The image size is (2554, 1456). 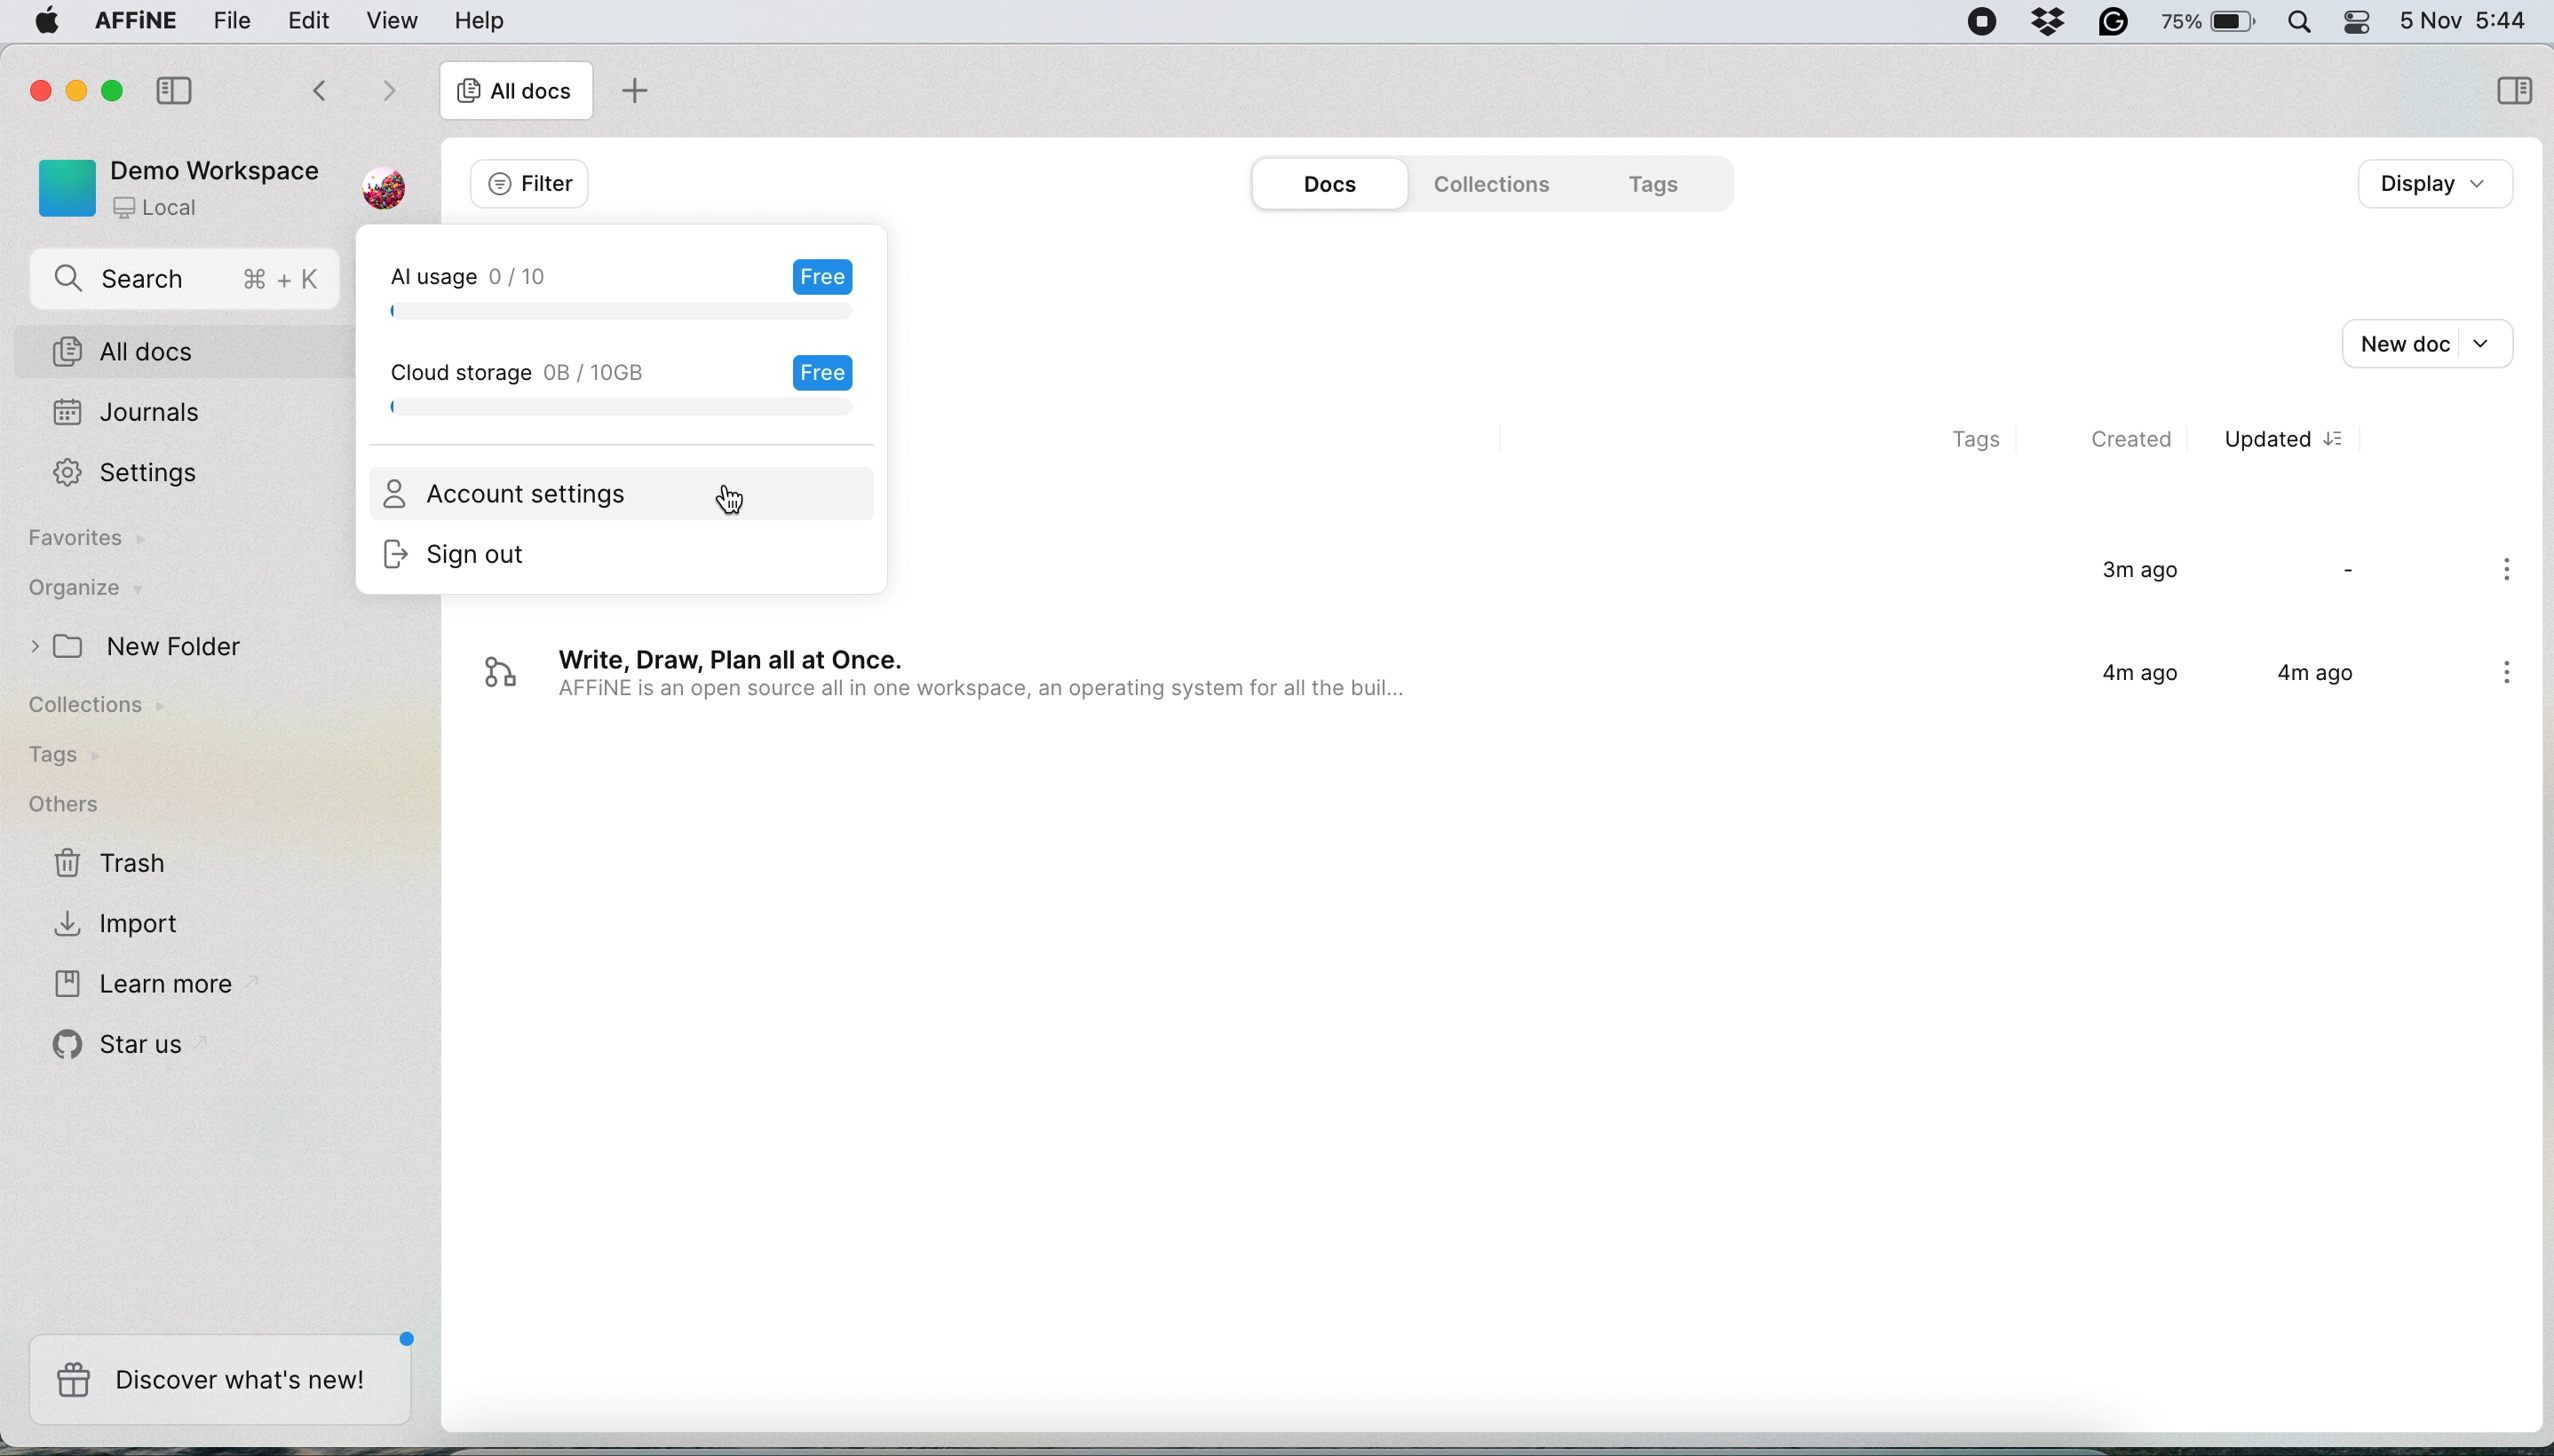 I want to click on search, so click(x=189, y=282).